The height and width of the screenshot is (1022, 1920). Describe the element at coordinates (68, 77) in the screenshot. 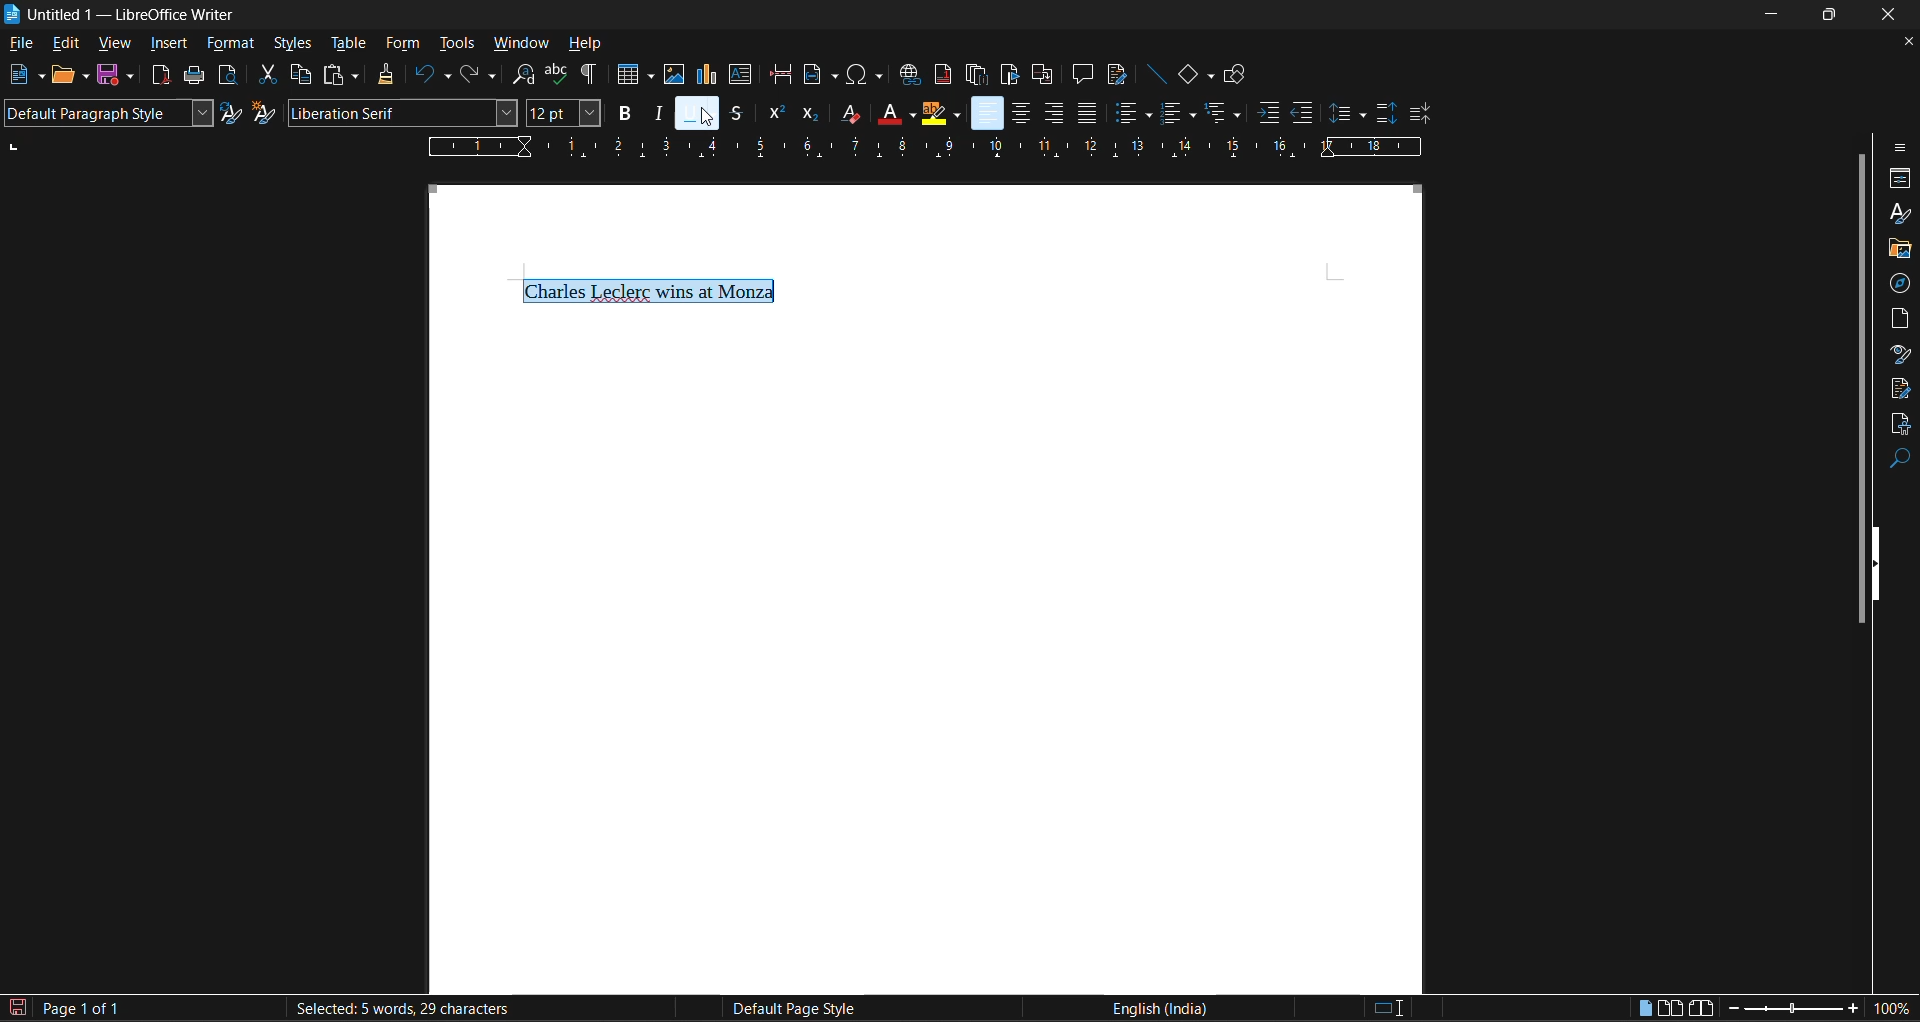

I see `open` at that location.